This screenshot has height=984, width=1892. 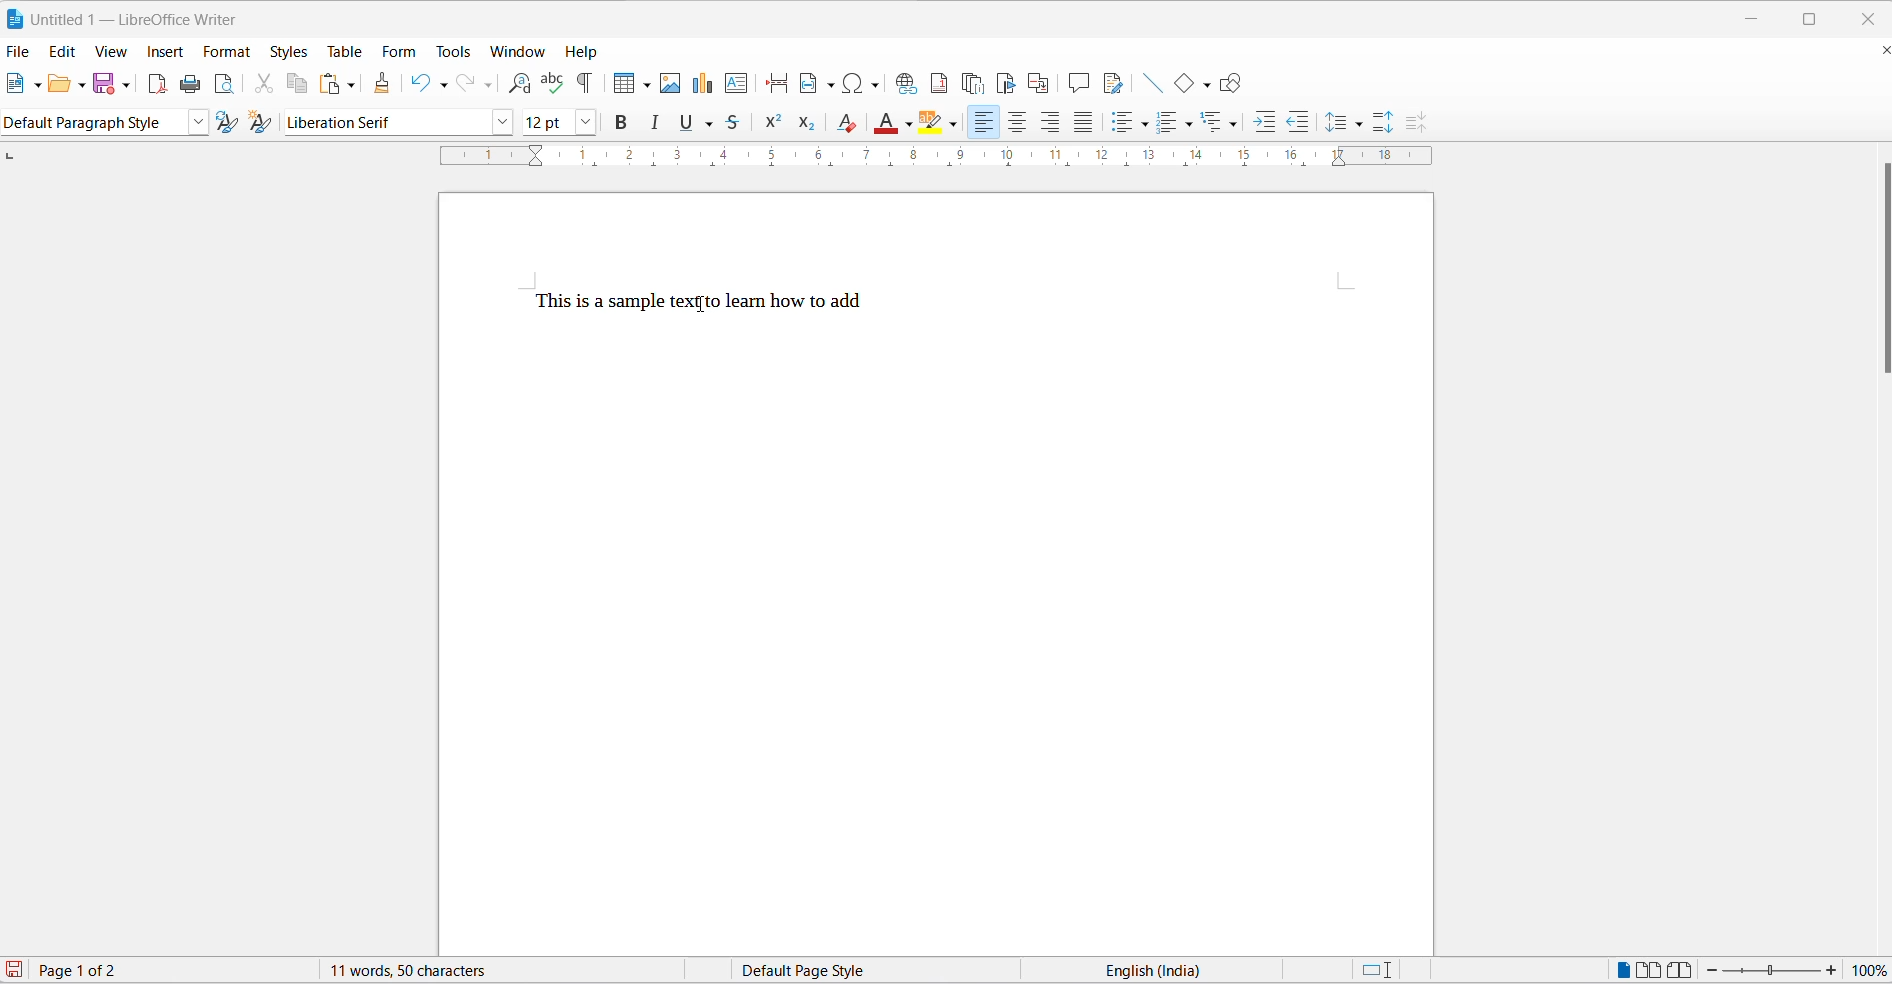 What do you see at coordinates (644, 86) in the screenshot?
I see `table grid` at bounding box center [644, 86].